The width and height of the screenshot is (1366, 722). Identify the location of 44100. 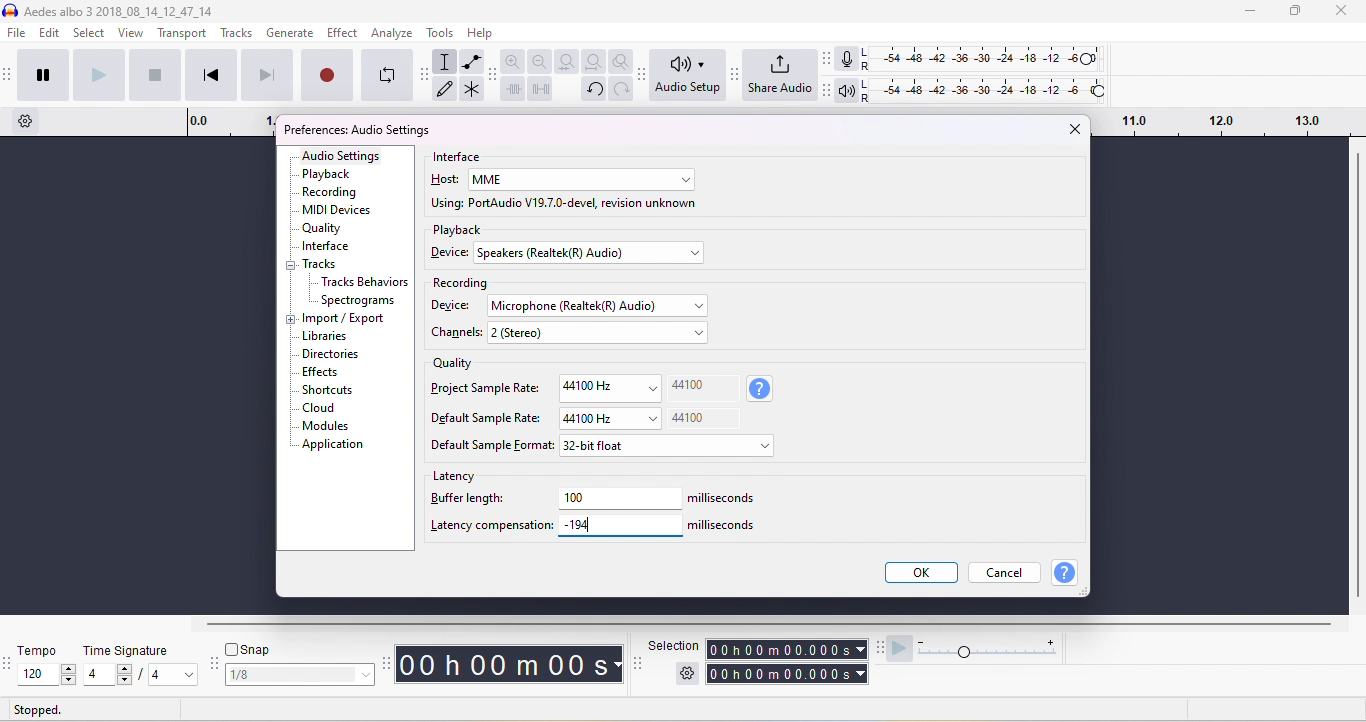
(689, 418).